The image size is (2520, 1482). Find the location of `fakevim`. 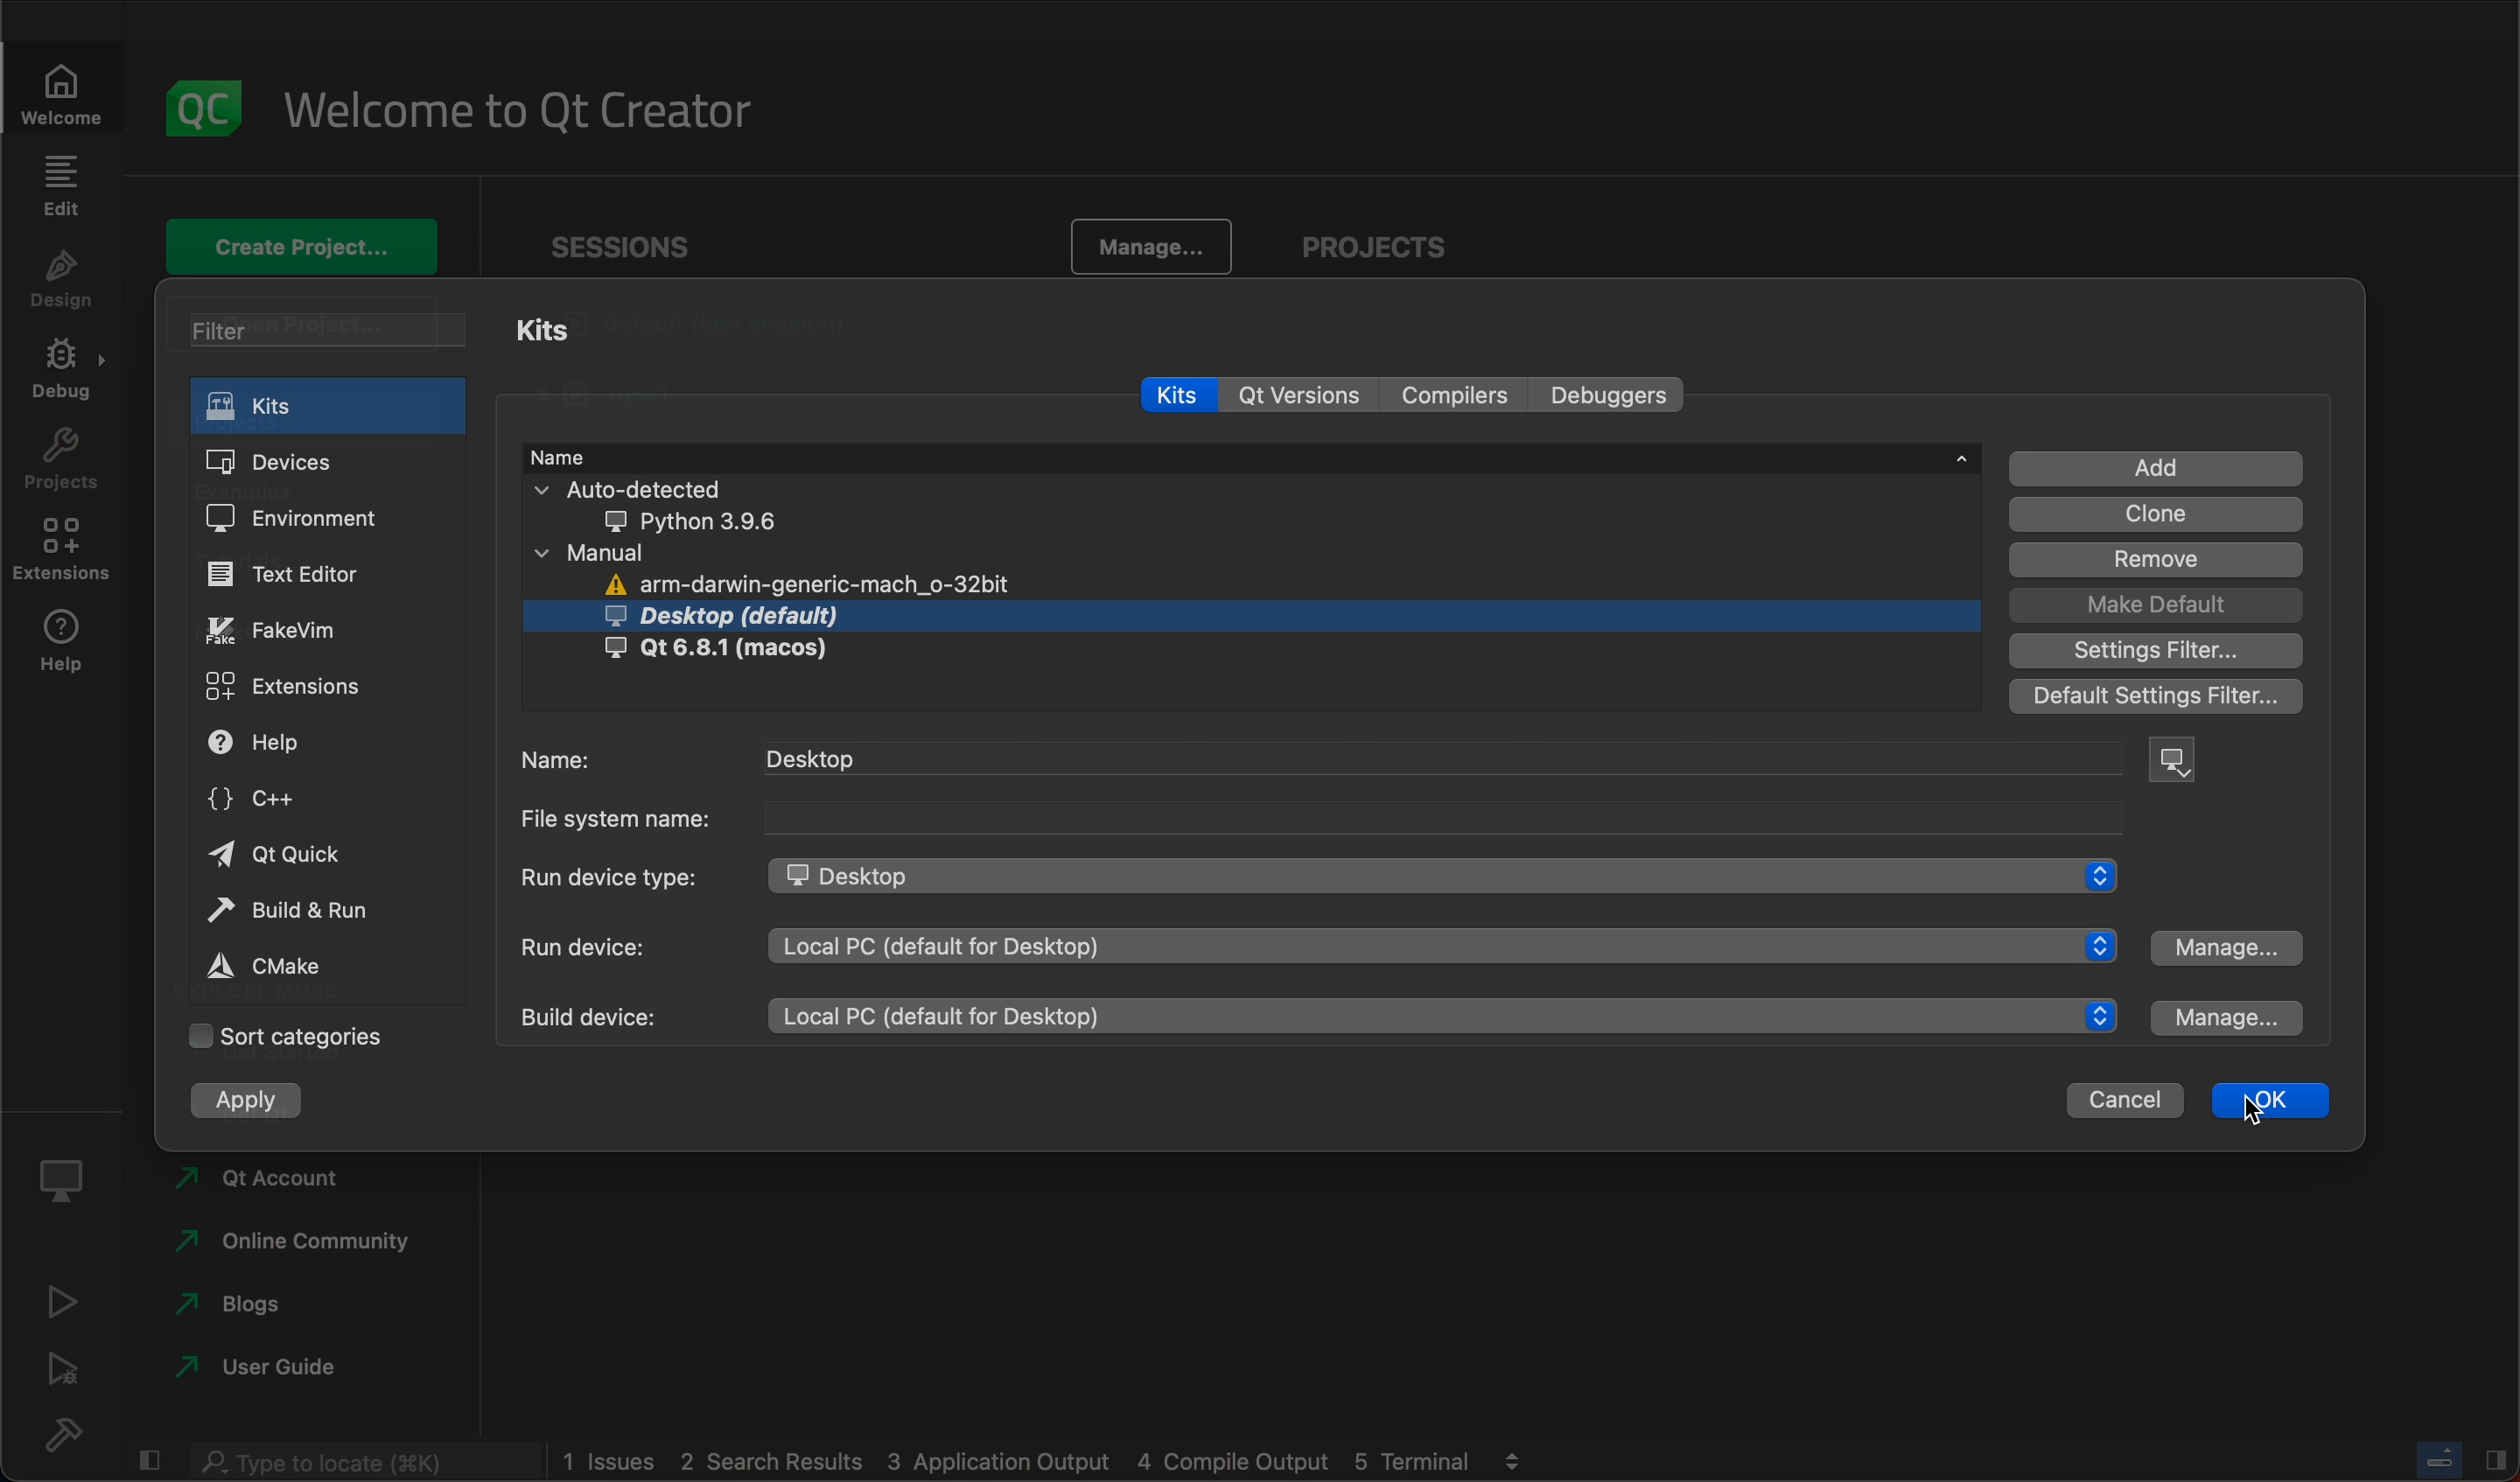

fakevim is located at coordinates (280, 629).